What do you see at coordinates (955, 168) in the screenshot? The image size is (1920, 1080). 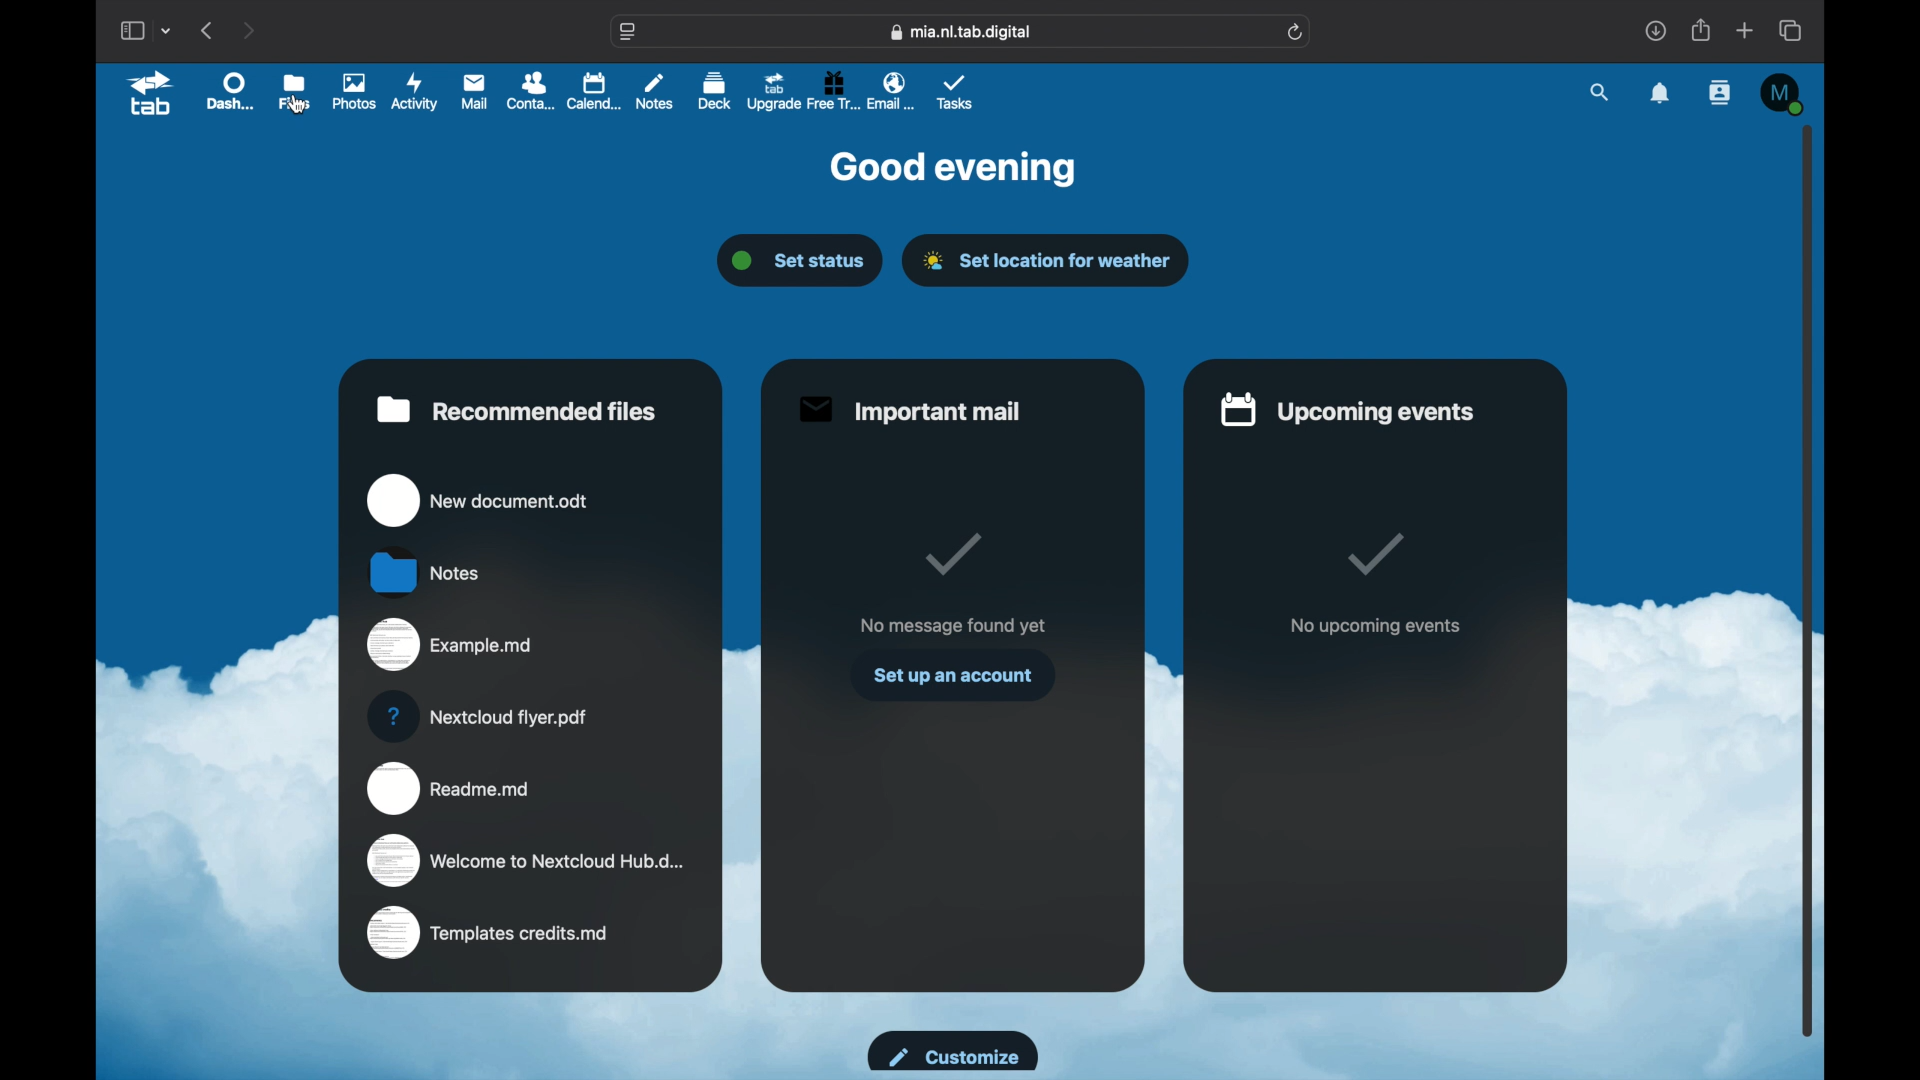 I see `good evening` at bounding box center [955, 168].